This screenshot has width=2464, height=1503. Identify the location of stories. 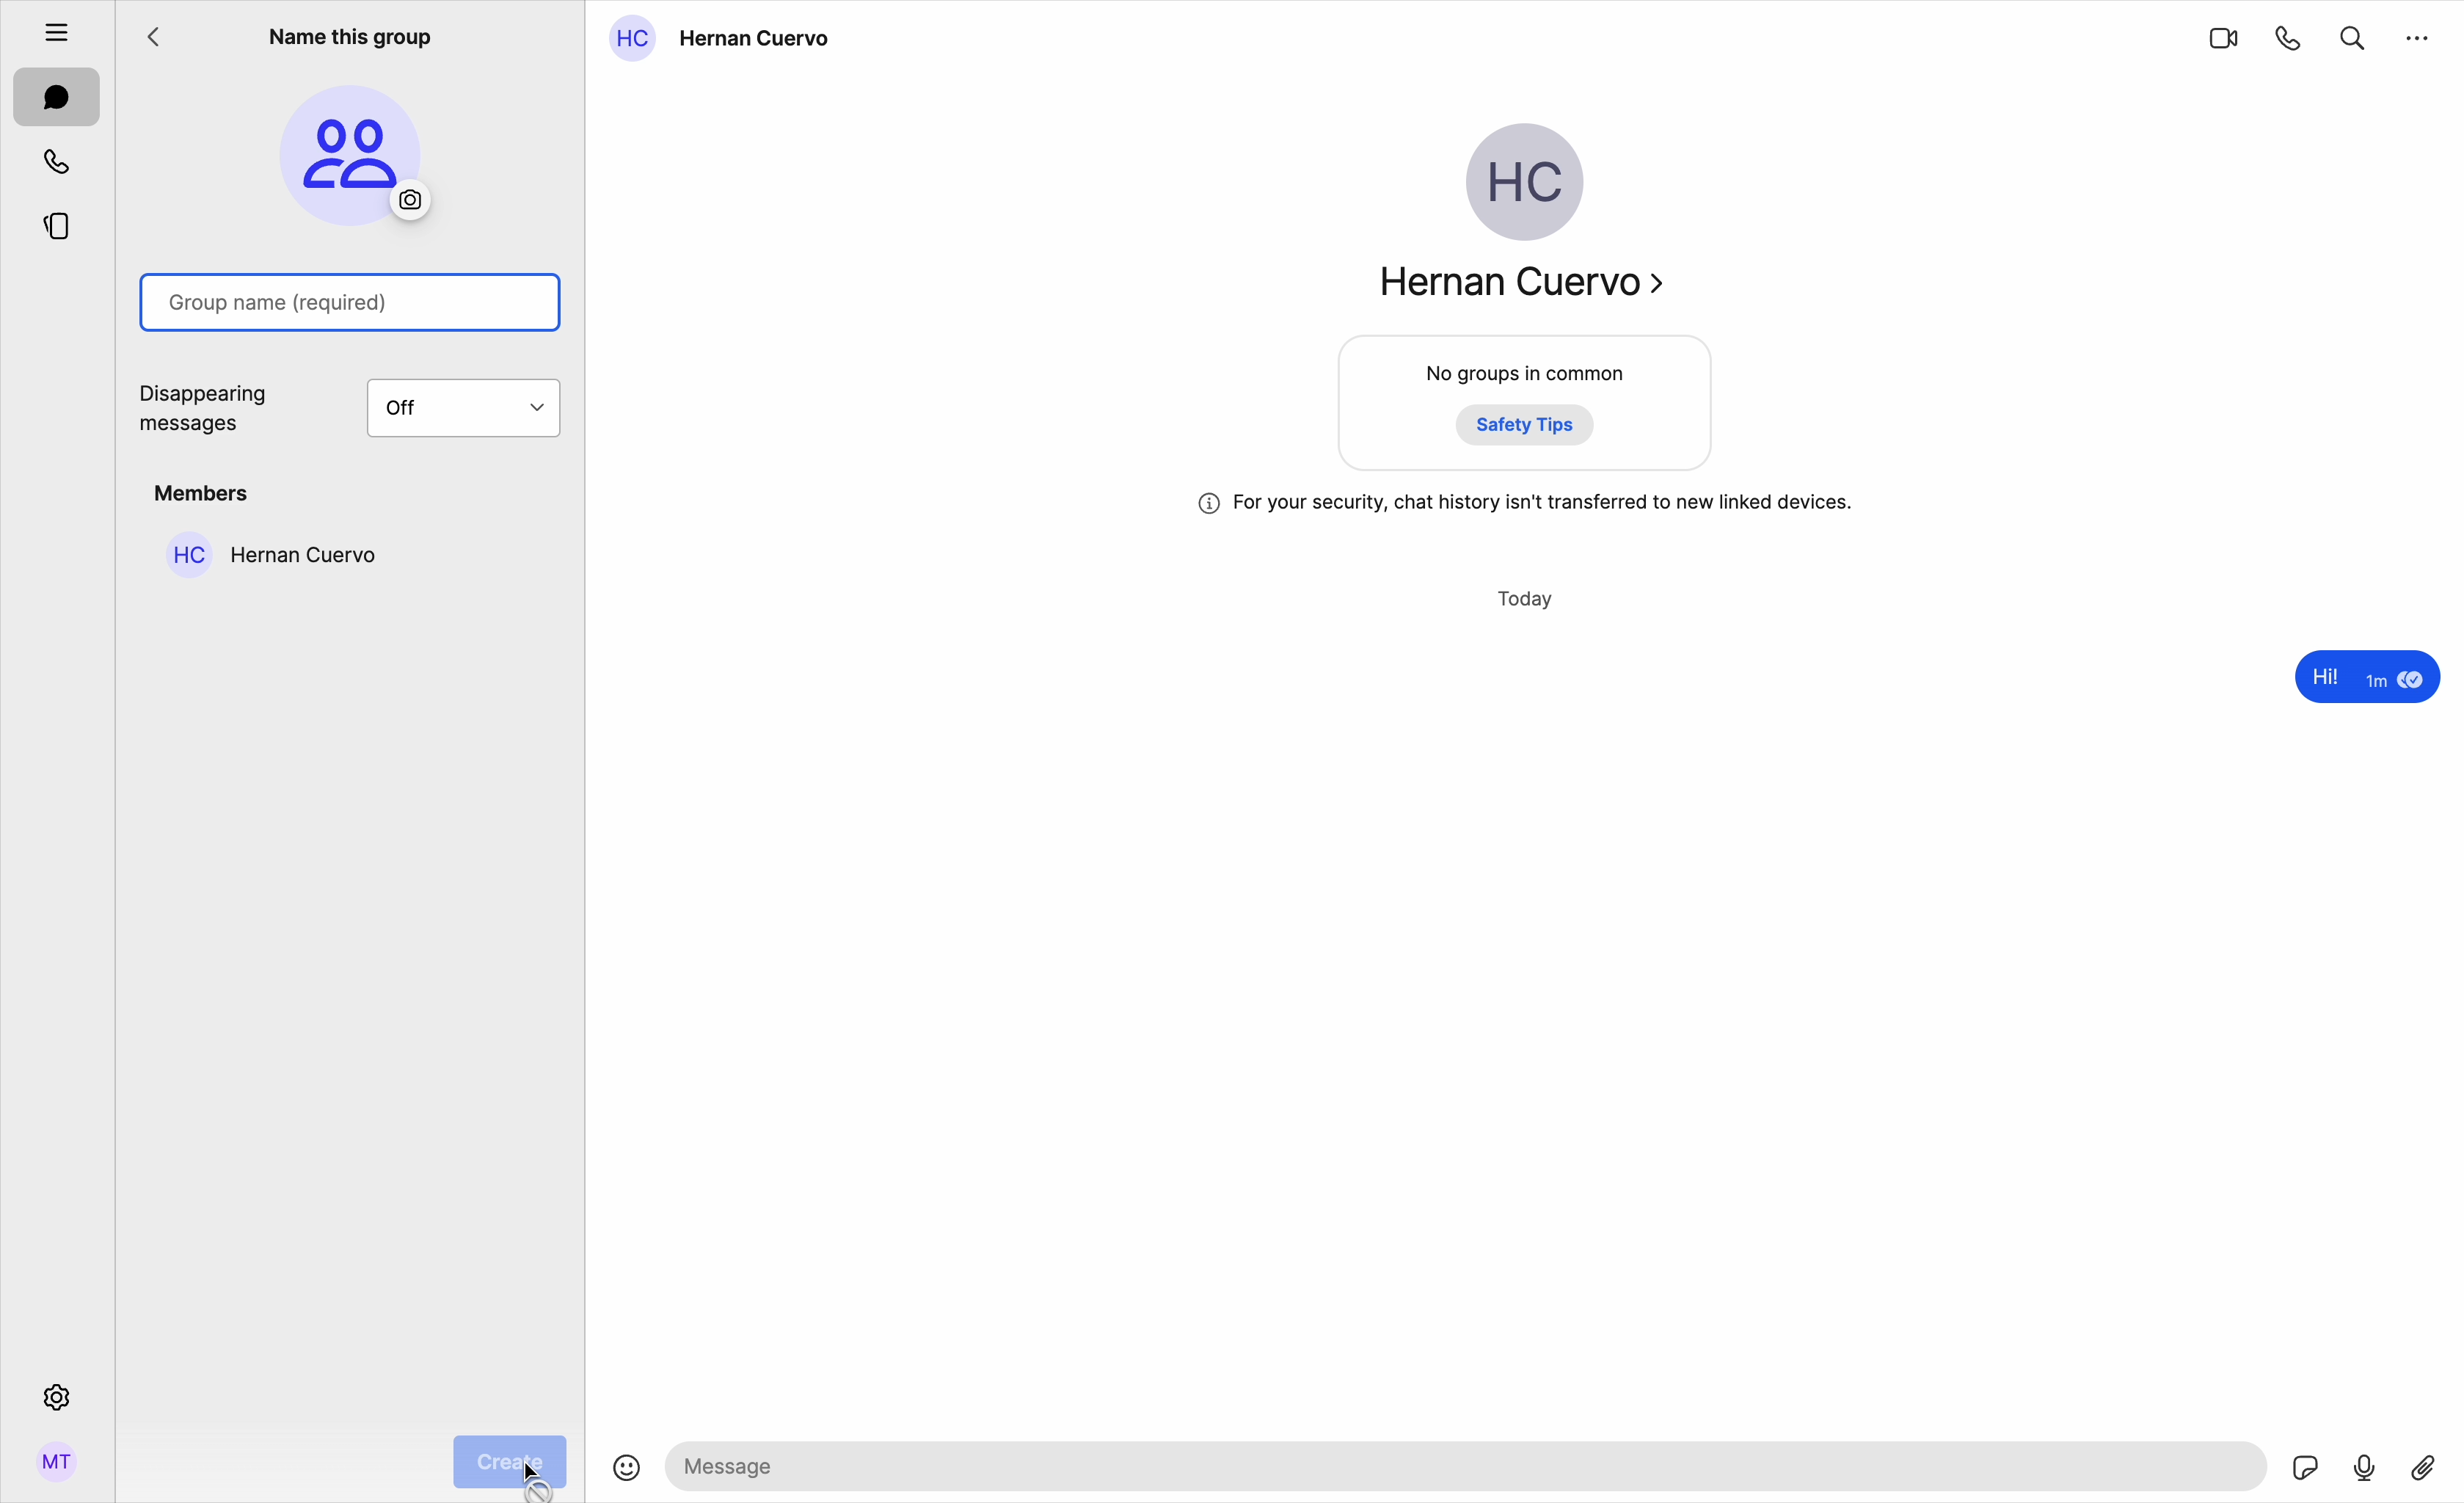
(57, 223).